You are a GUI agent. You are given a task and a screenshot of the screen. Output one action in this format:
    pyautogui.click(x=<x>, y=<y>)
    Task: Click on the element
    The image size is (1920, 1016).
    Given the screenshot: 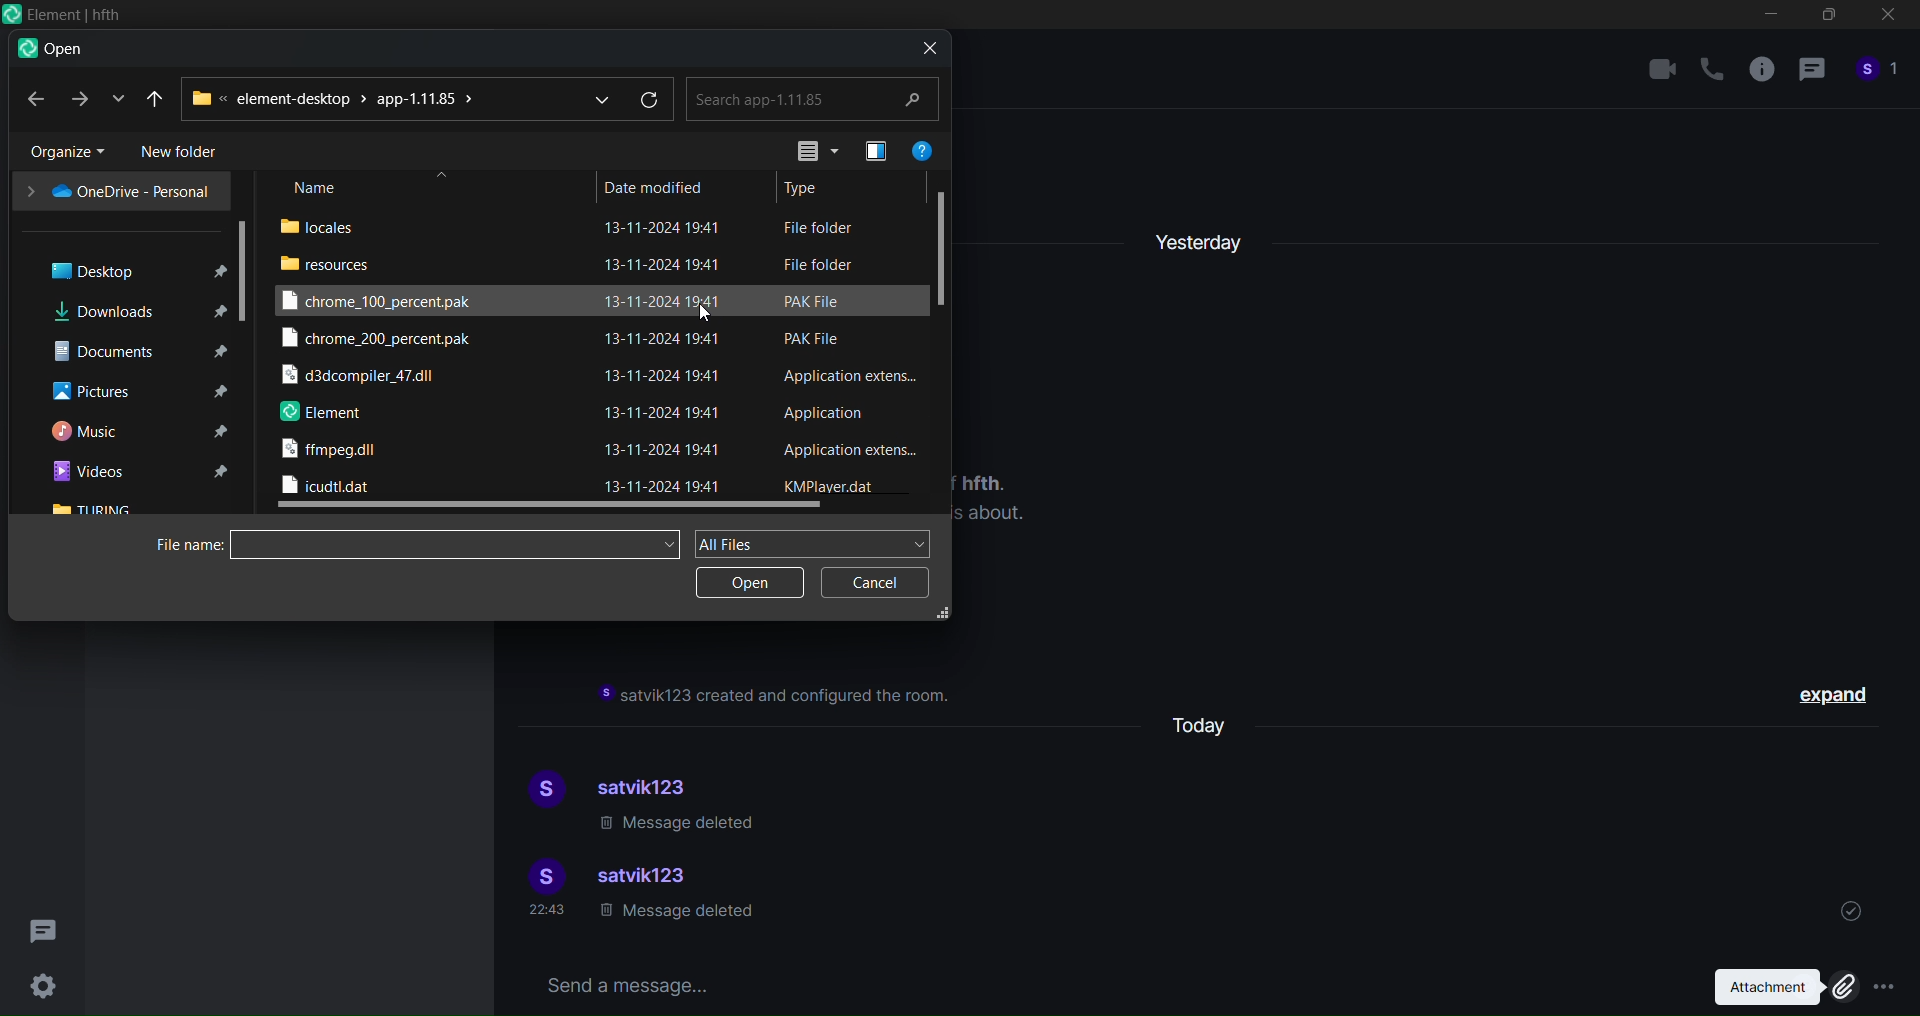 What is the action you would take?
    pyautogui.click(x=322, y=414)
    